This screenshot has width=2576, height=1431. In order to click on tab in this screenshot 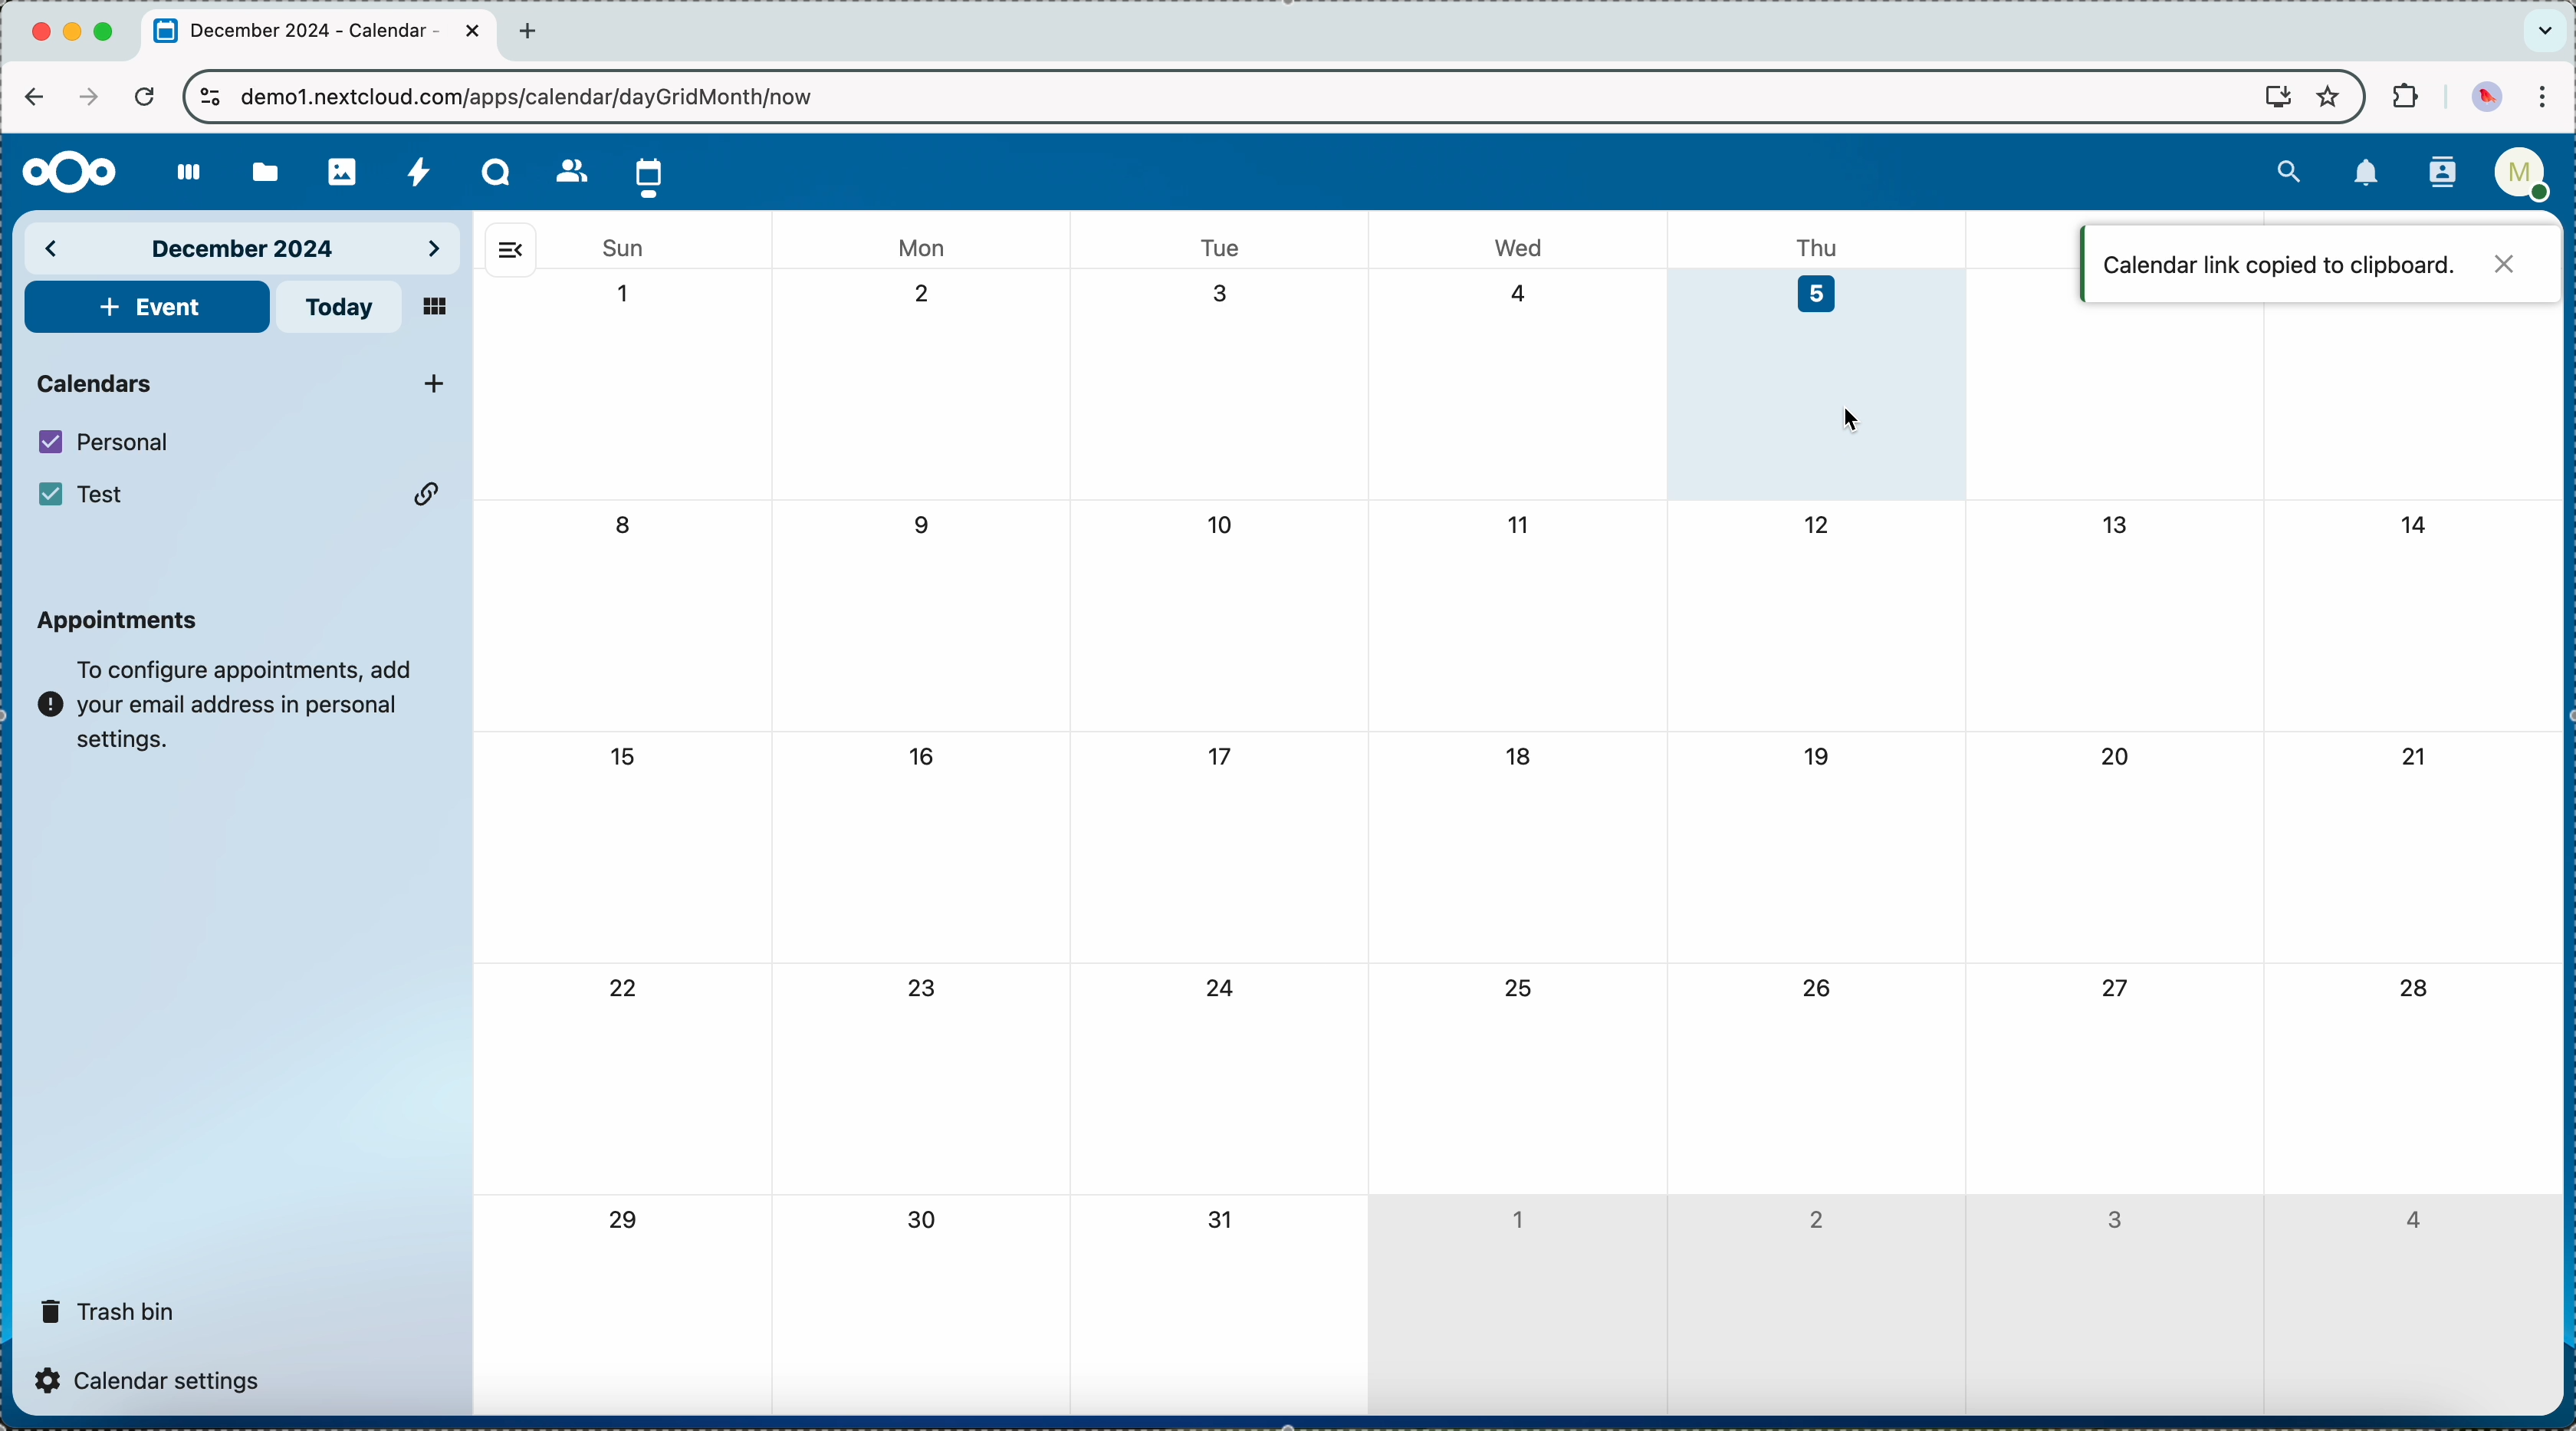, I will do `click(320, 33)`.